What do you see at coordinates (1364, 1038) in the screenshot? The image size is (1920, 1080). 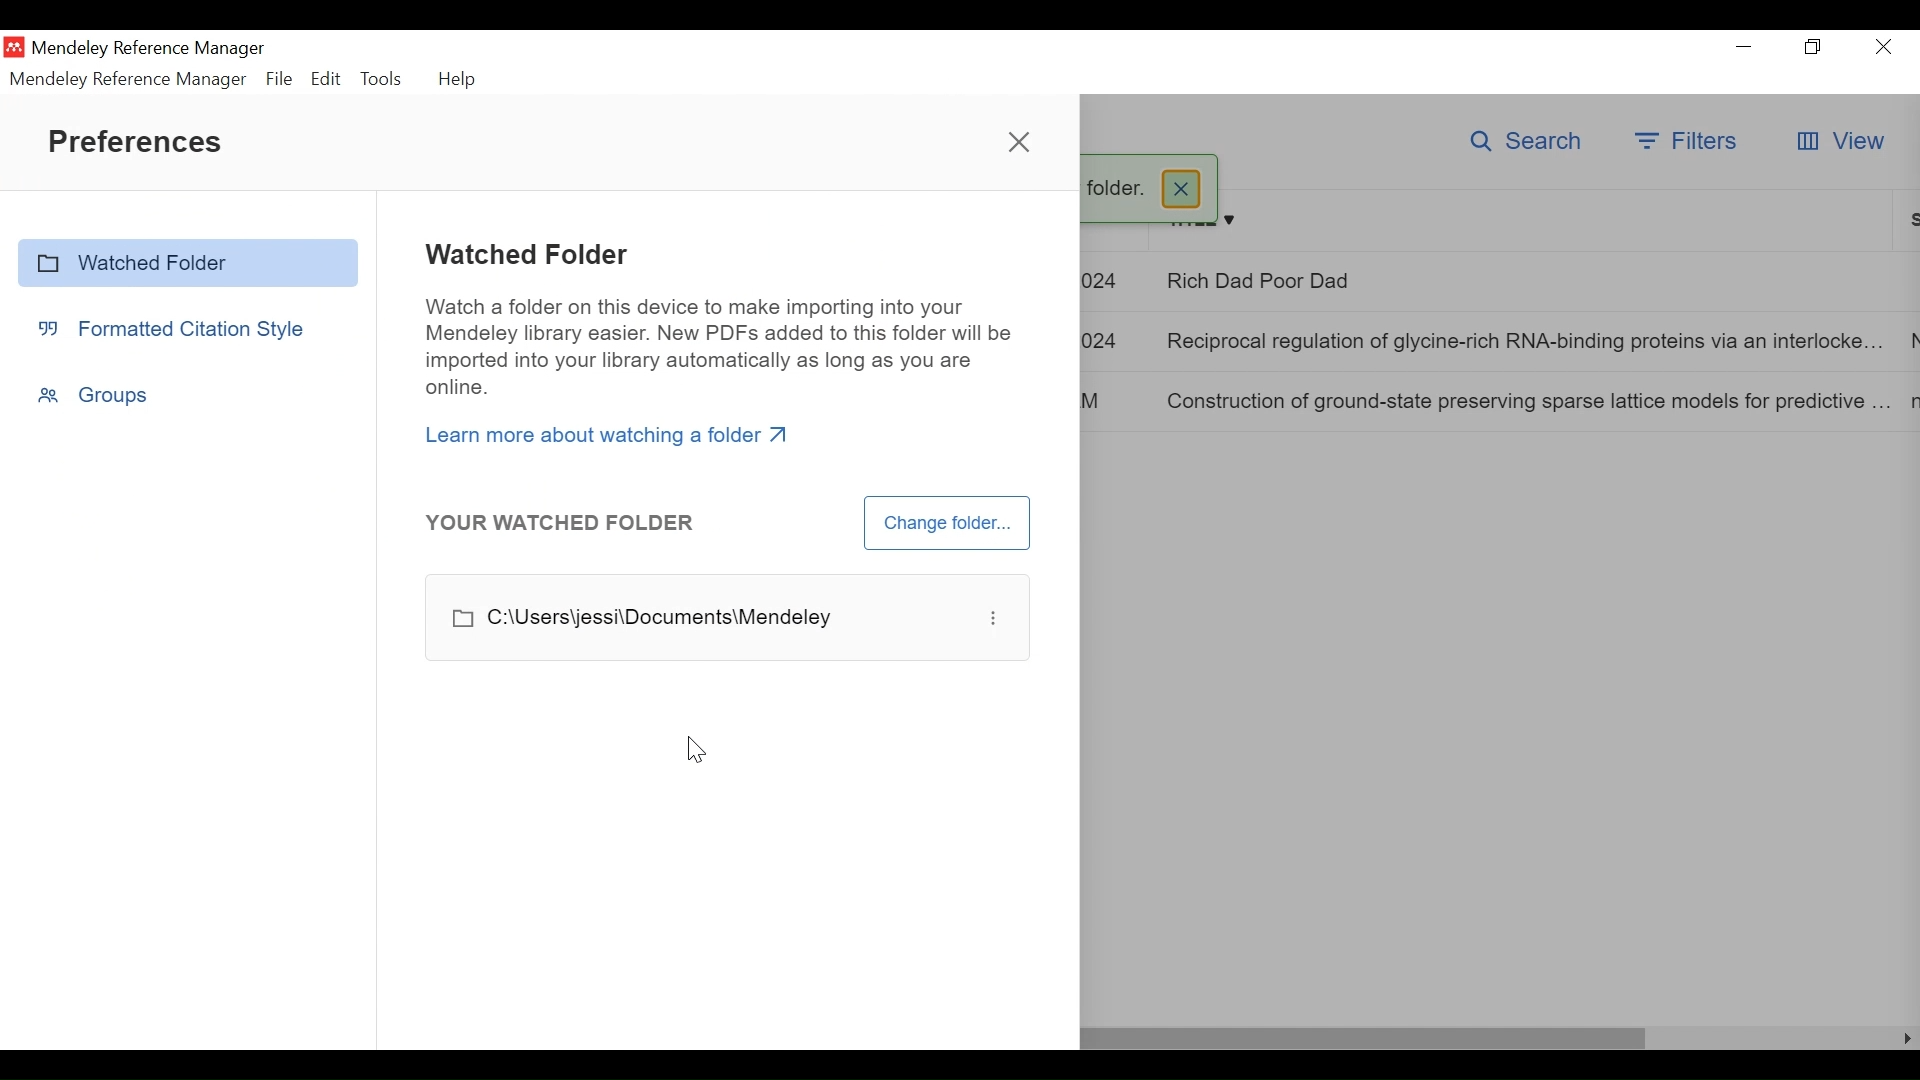 I see `Horizontal Scroll bar` at bounding box center [1364, 1038].